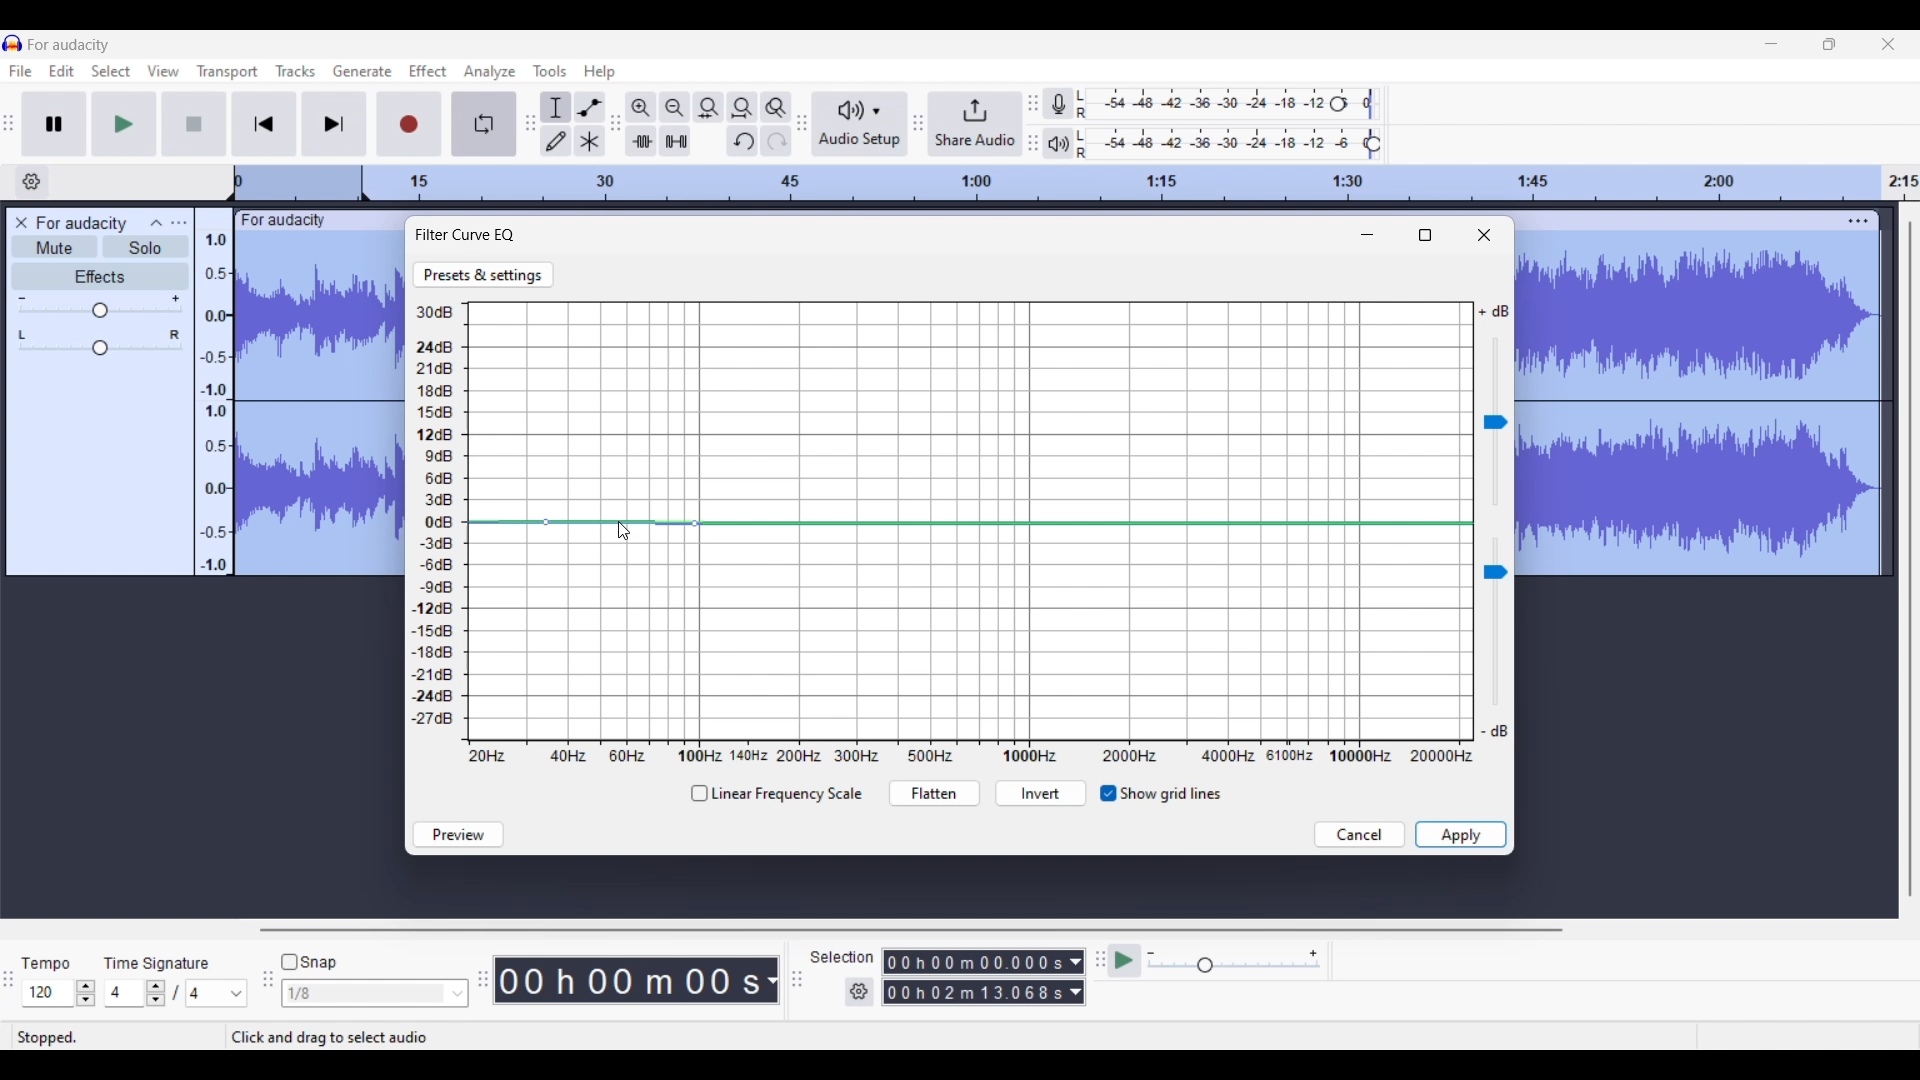 This screenshot has height=1080, width=1920. I want to click on Y axis representing Decibel, so click(438, 517).